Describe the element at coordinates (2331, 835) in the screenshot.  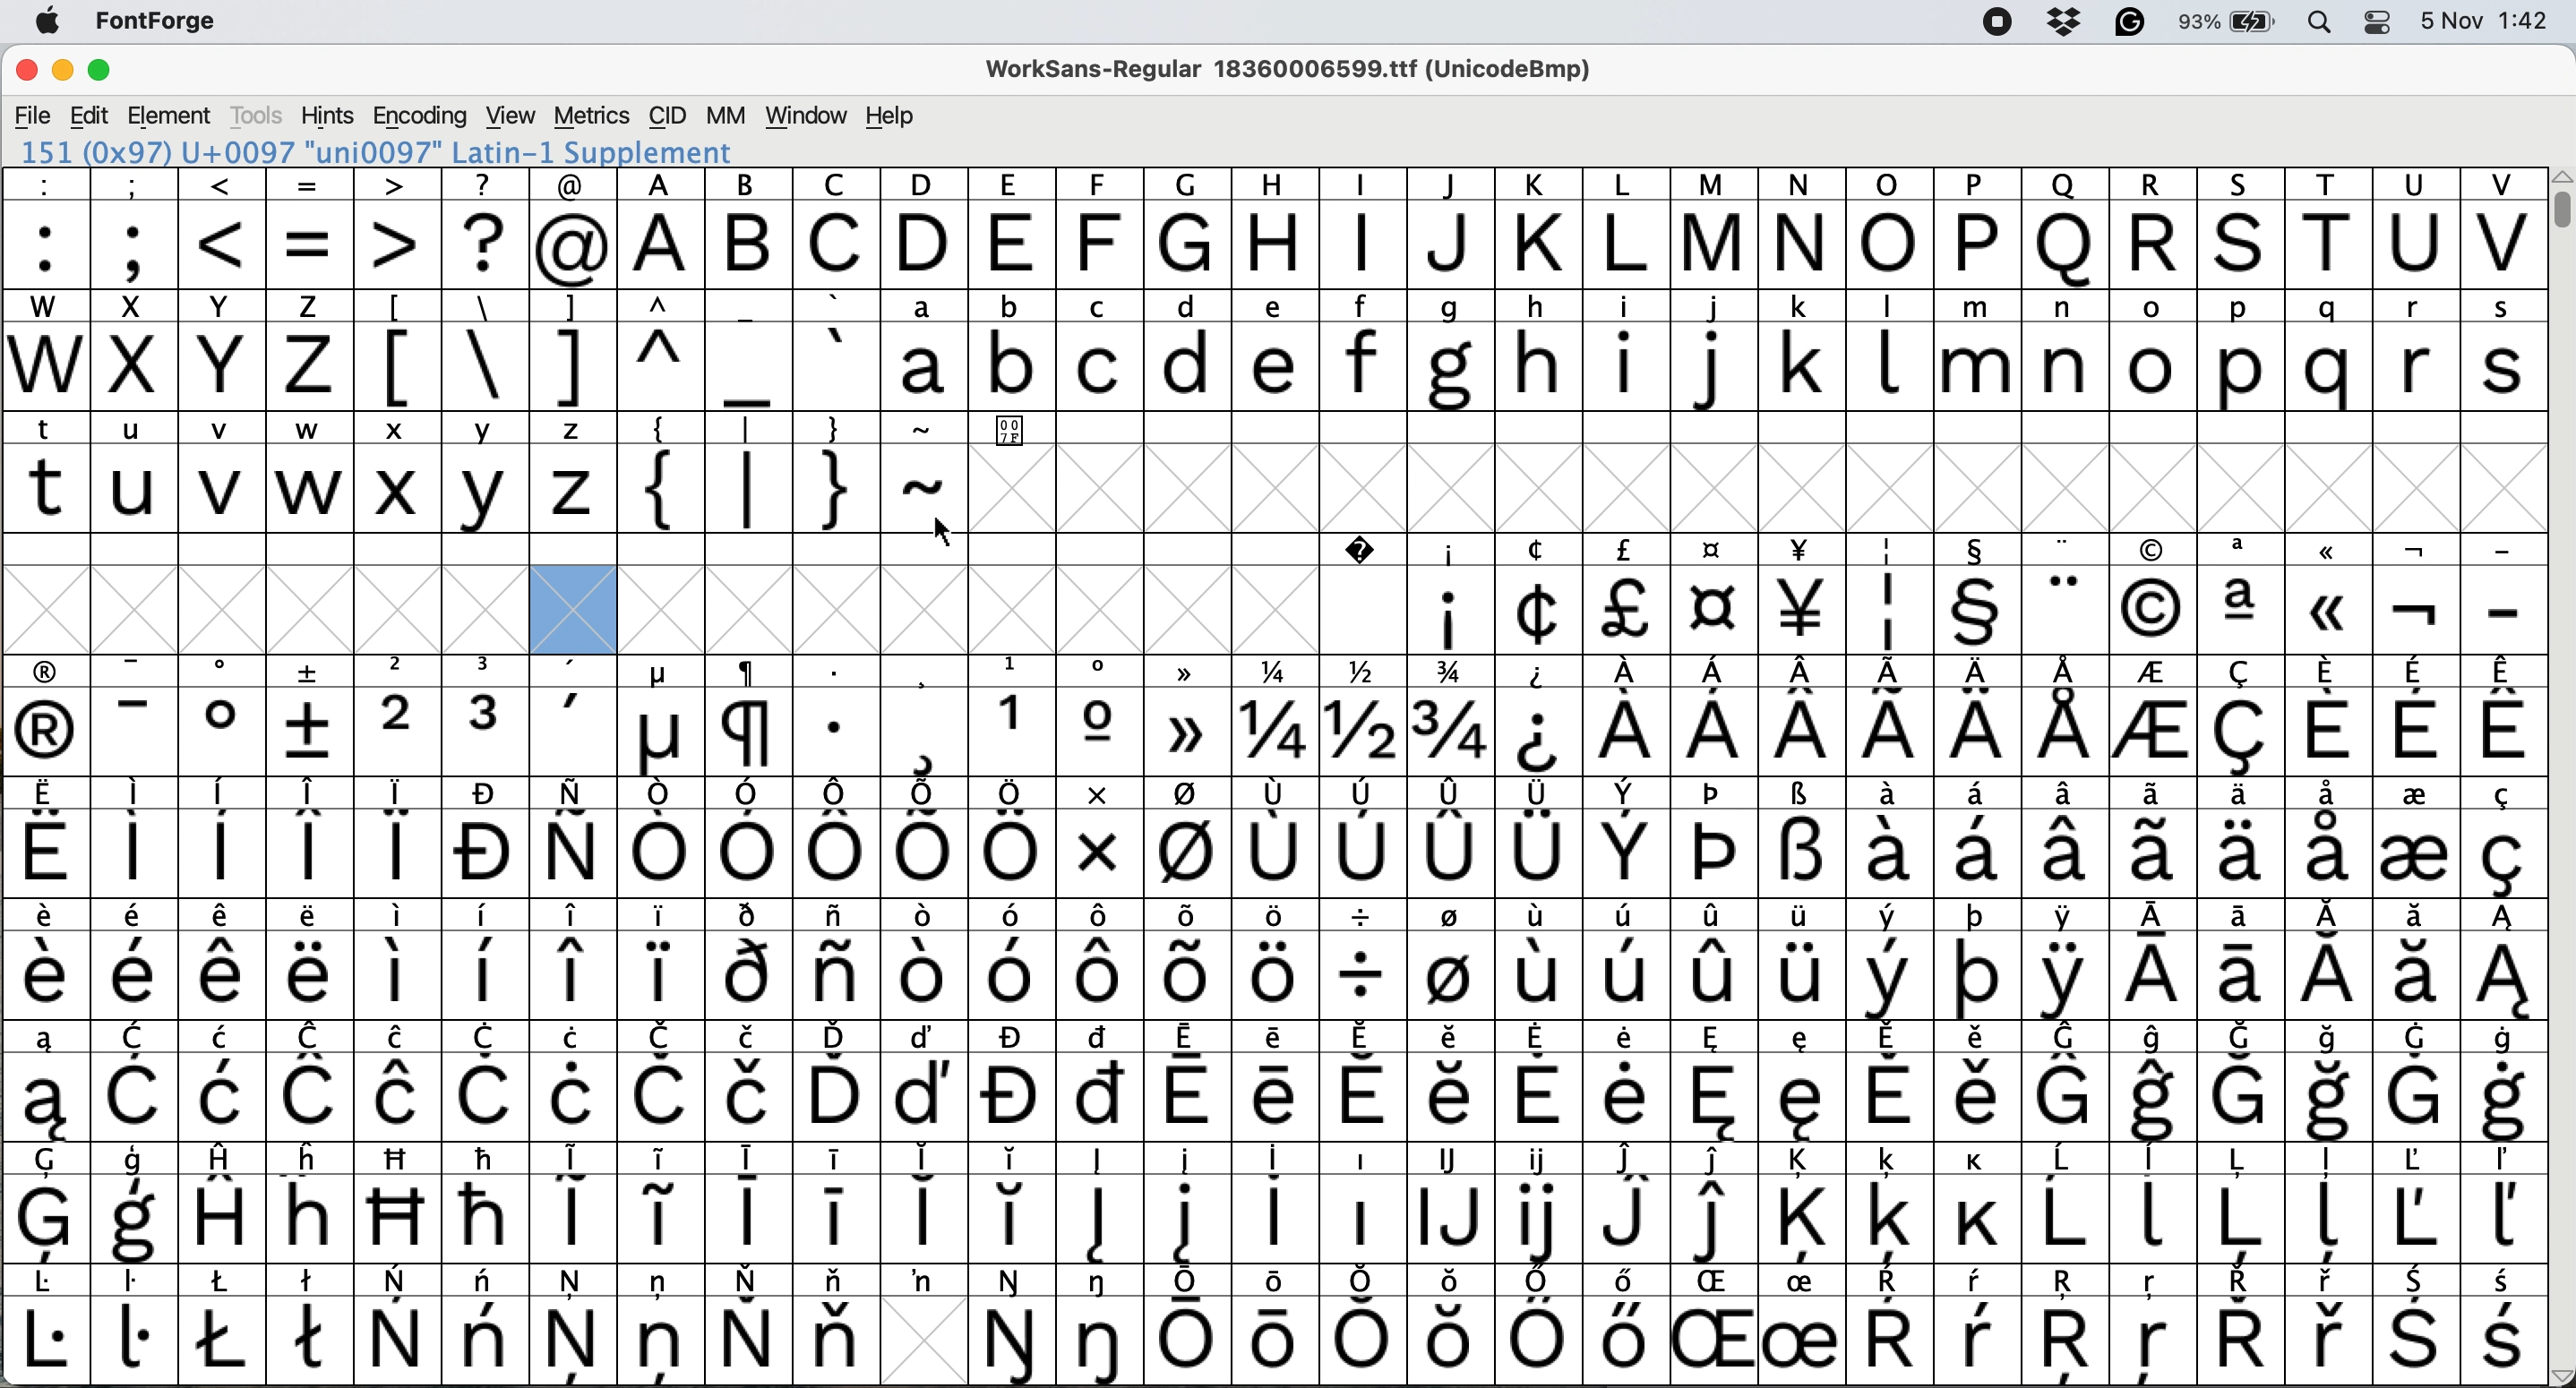
I see `symbol` at that location.